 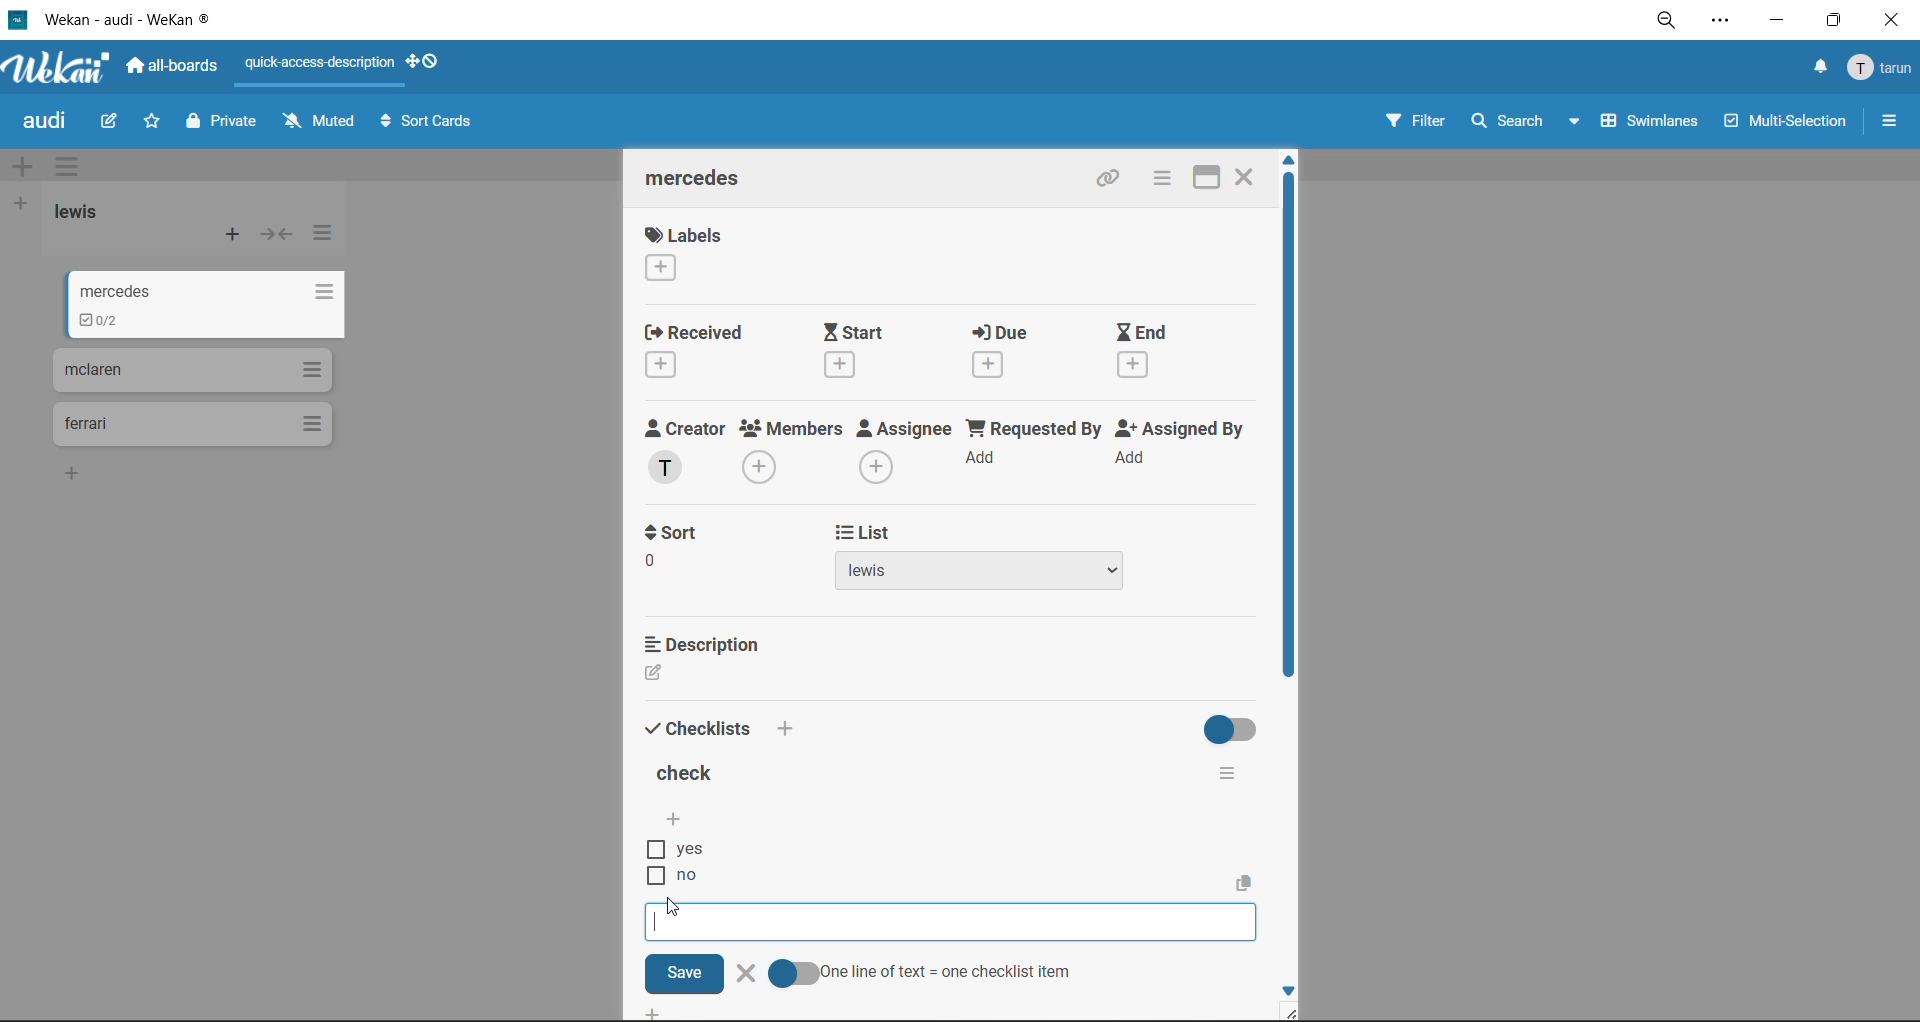 What do you see at coordinates (1785, 124) in the screenshot?
I see `multiselection` at bounding box center [1785, 124].